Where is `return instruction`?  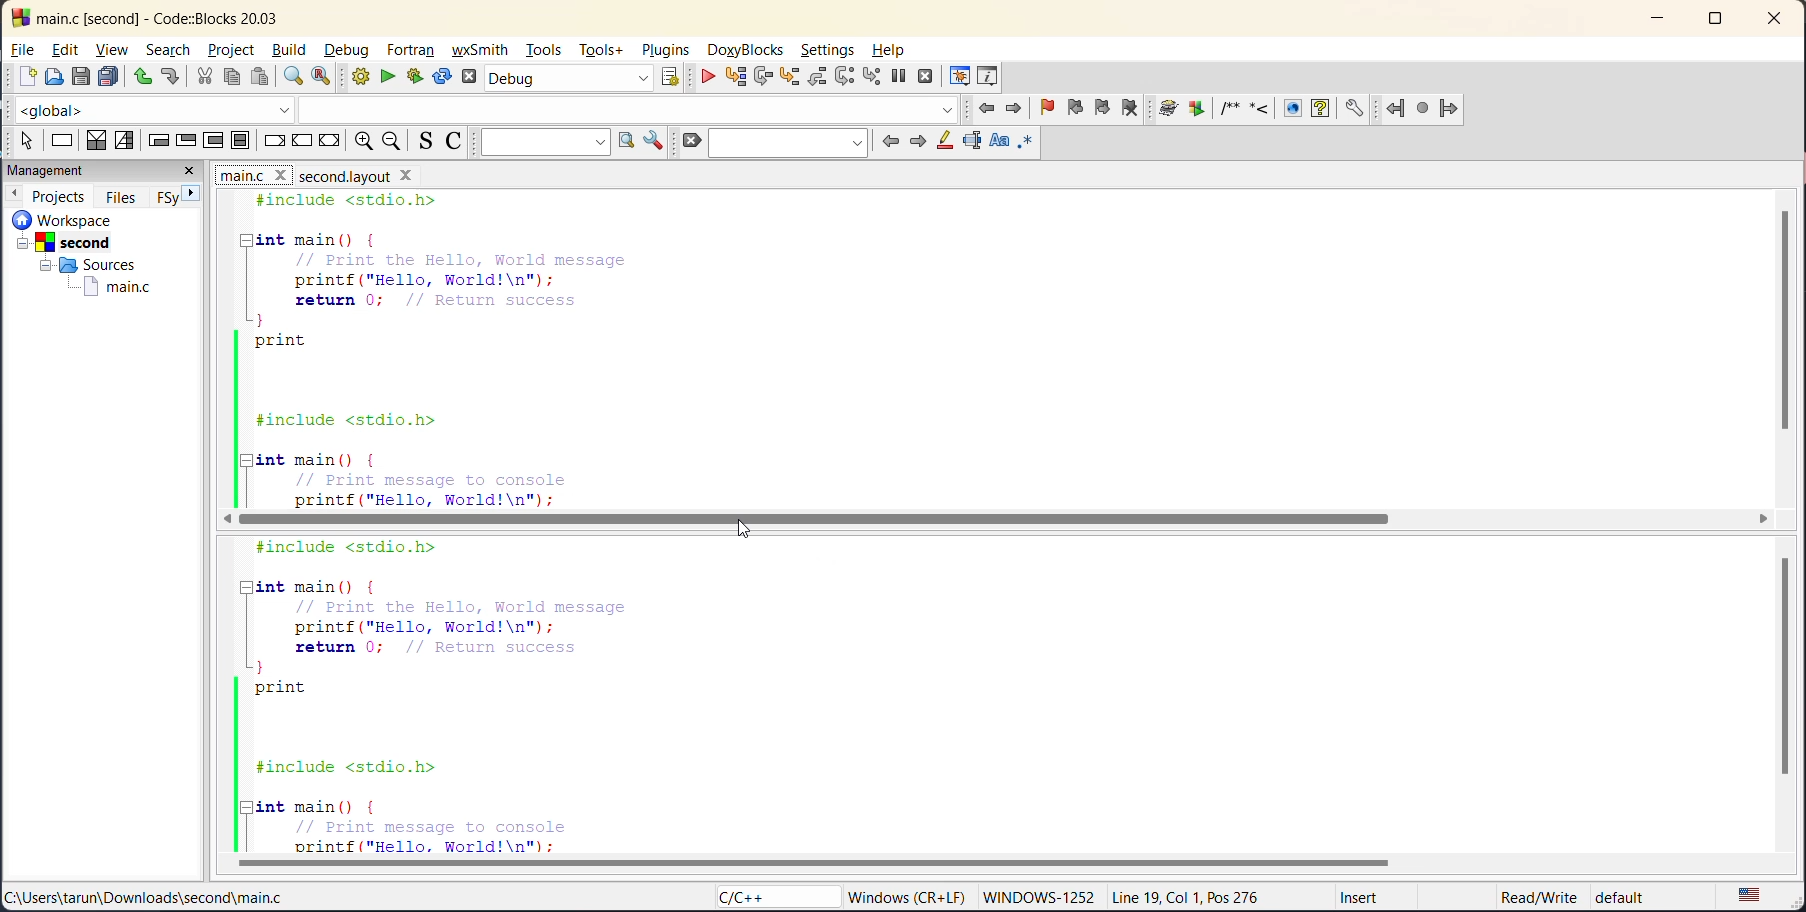
return instruction is located at coordinates (330, 141).